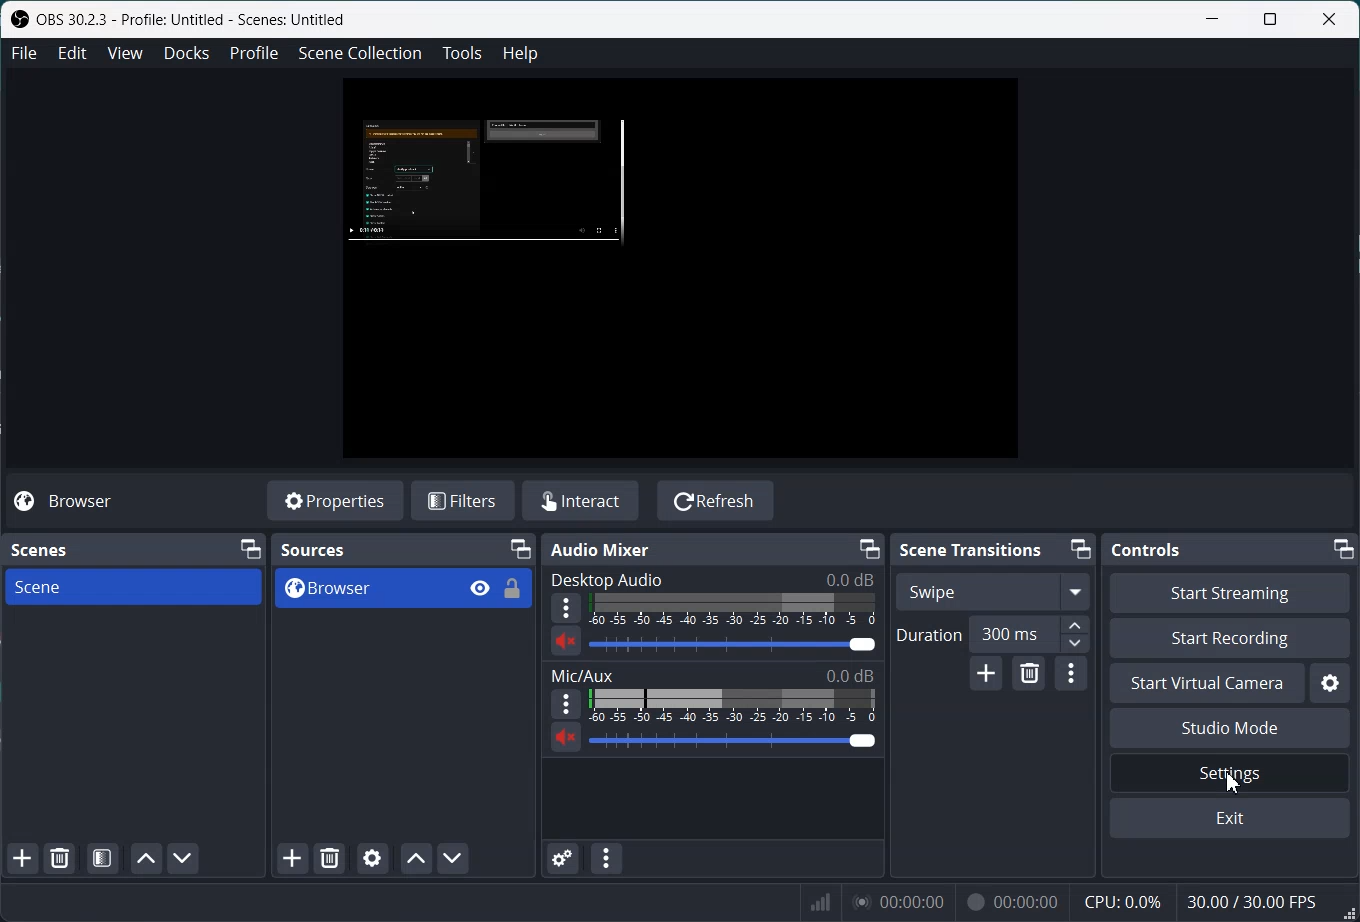 The image size is (1360, 922). What do you see at coordinates (815, 900) in the screenshot?
I see `Signals` at bounding box center [815, 900].